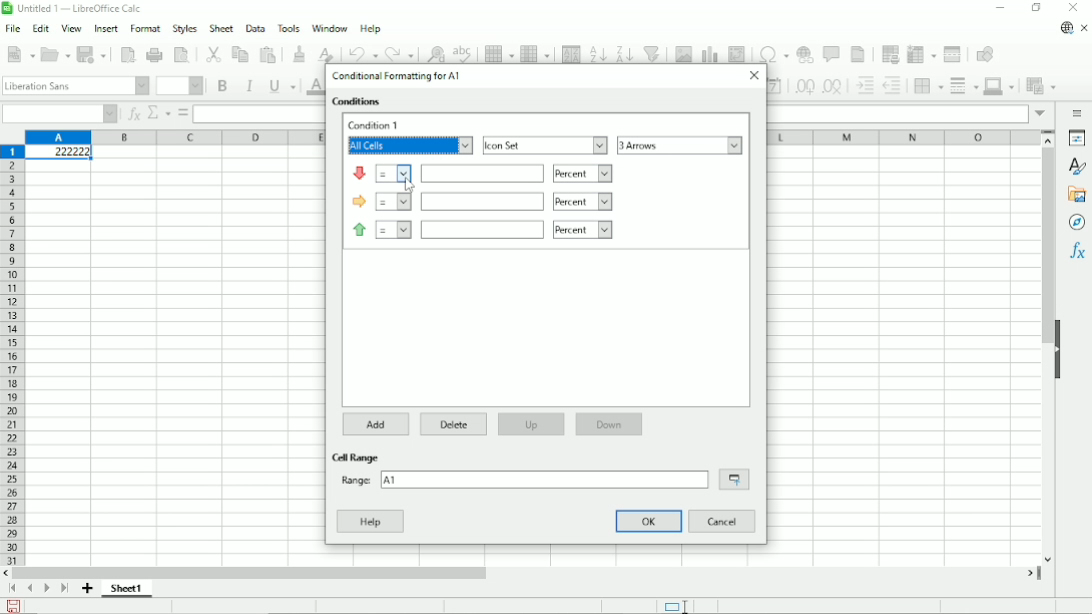  Describe the element at coordinates (13, 29) in the screenshot. I see `File` at that location.